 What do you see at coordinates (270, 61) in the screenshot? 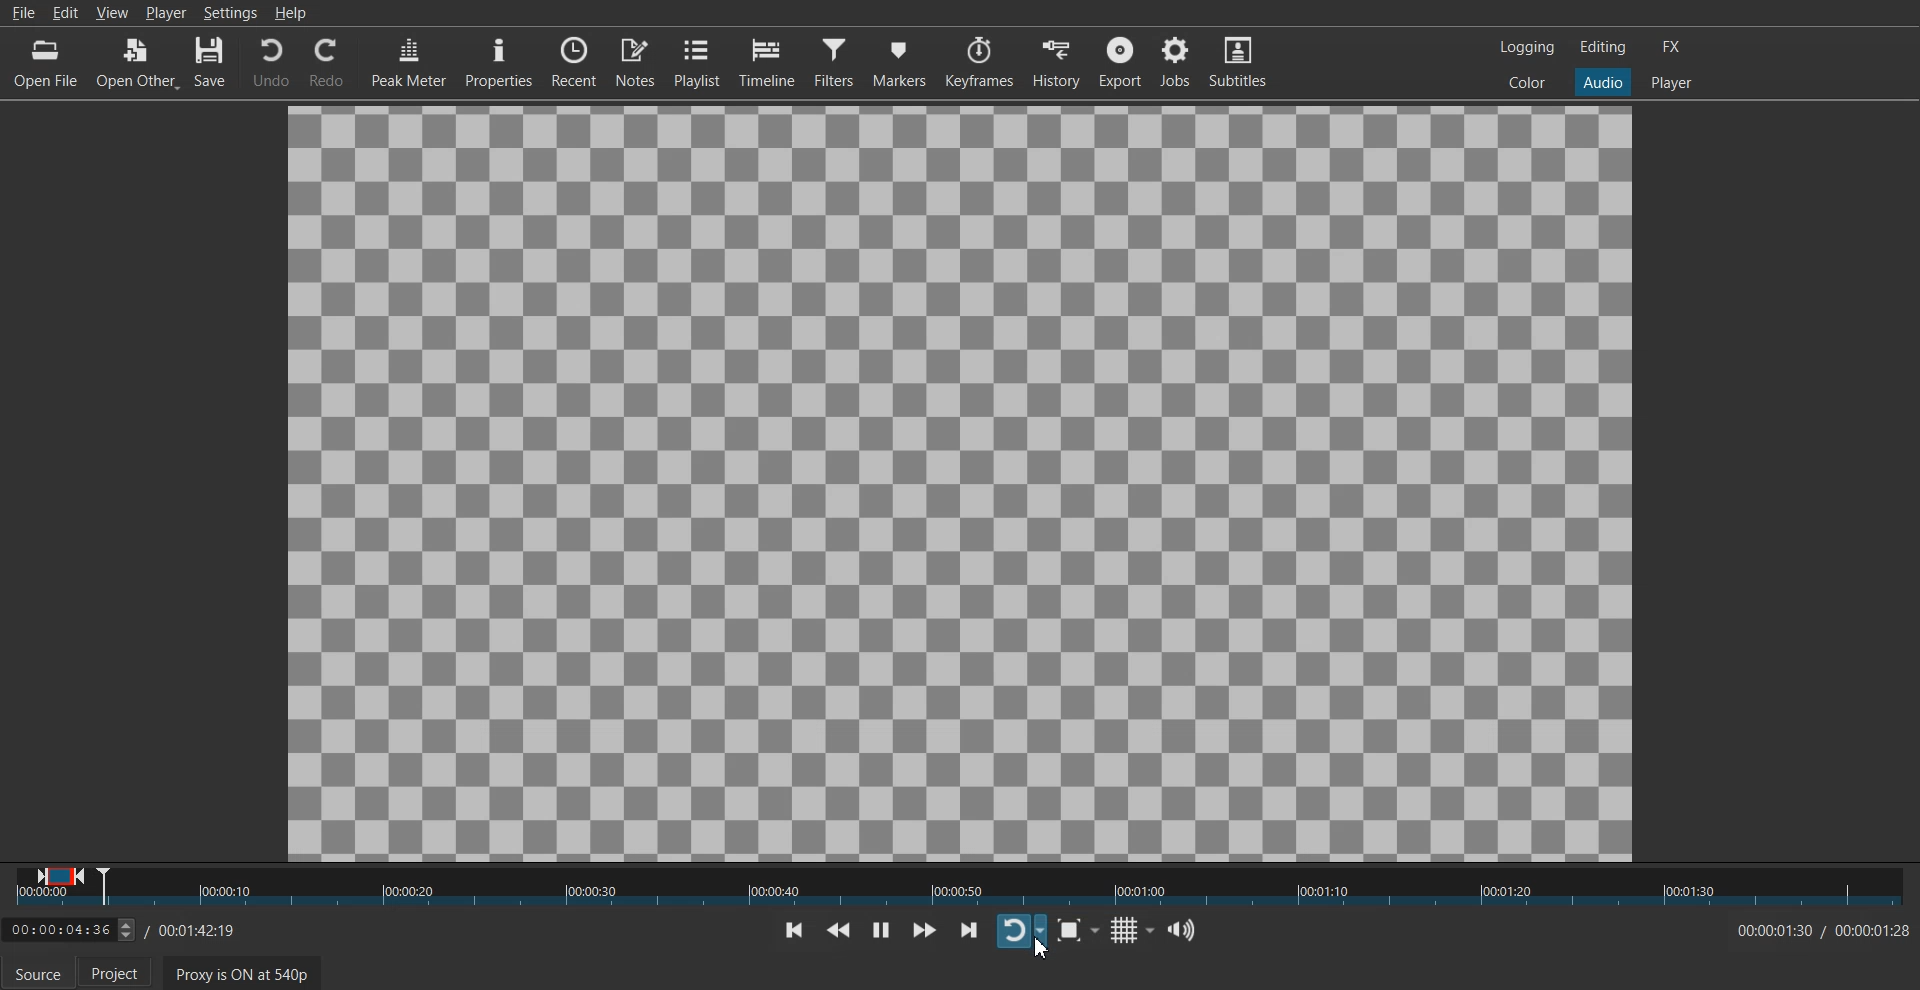
I see `Undo` at bounding box center [270, 61].